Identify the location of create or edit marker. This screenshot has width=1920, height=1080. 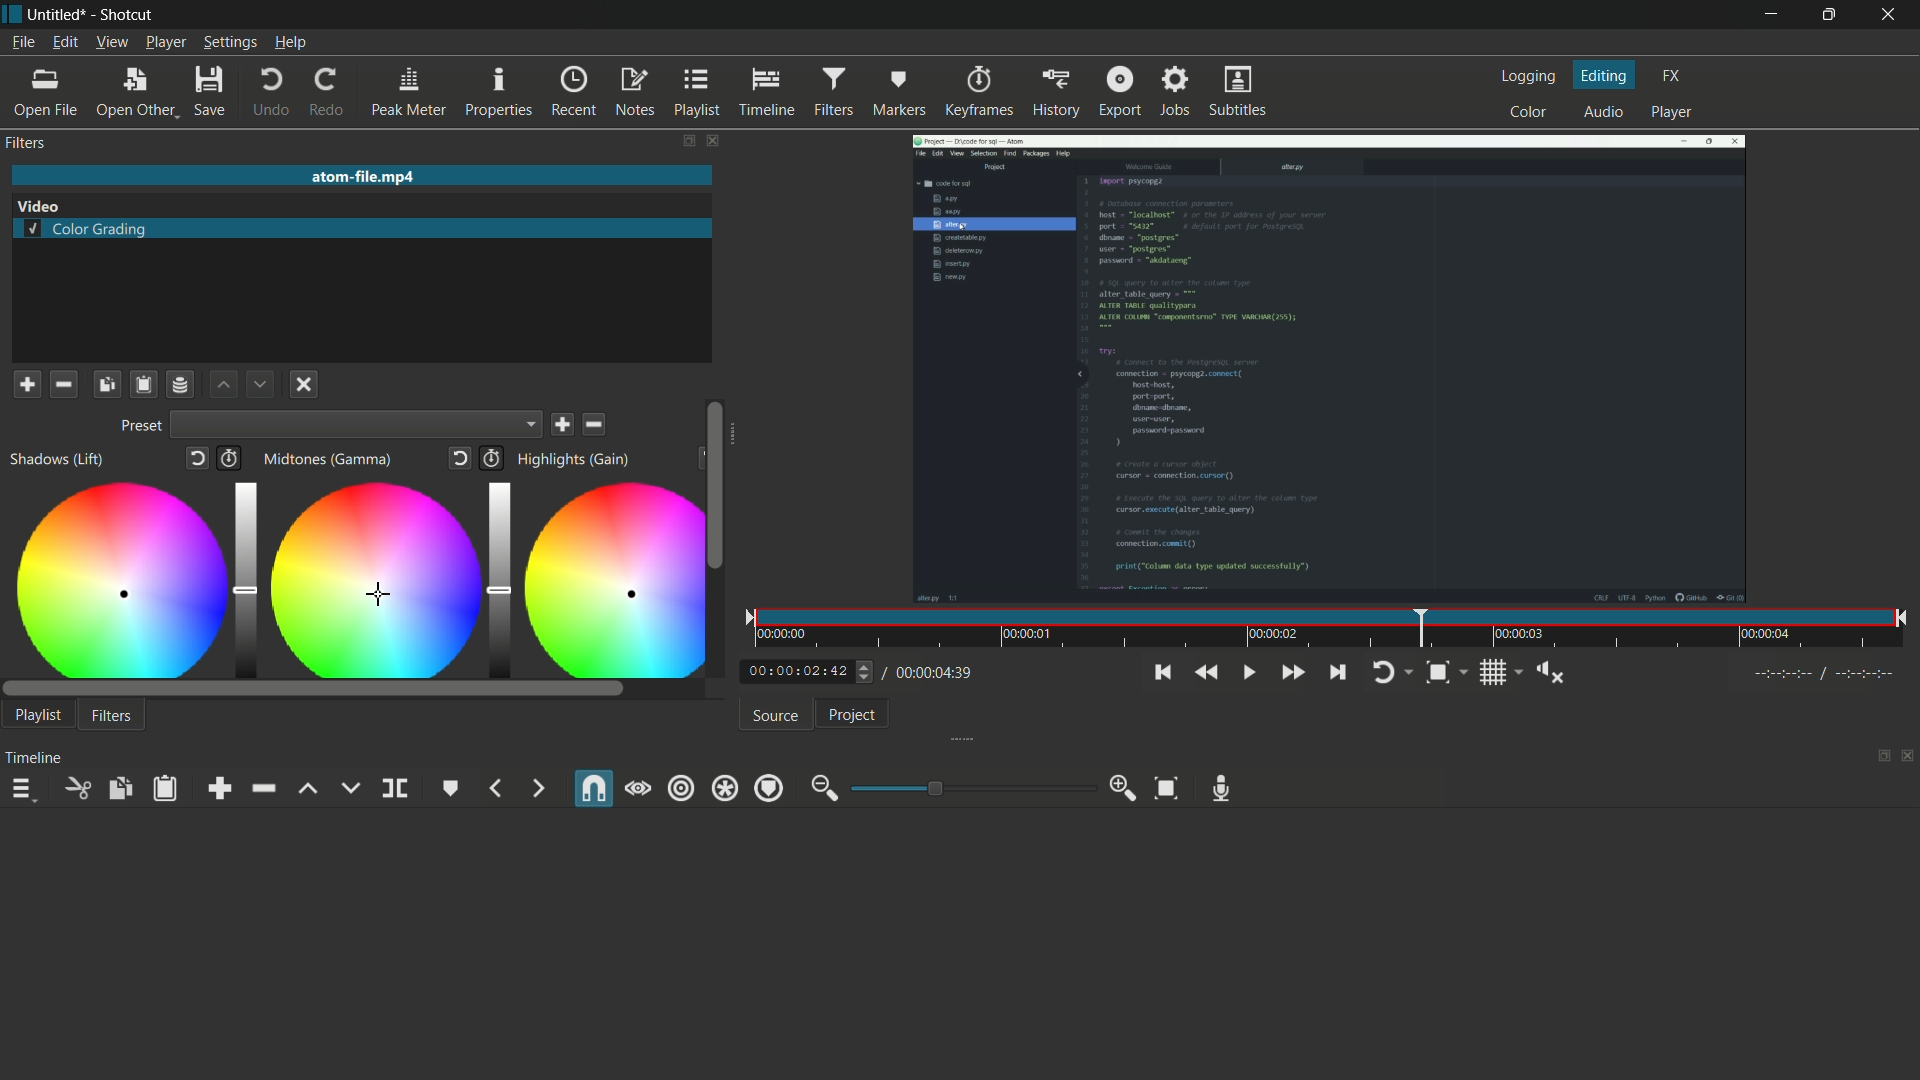
(451, 788).